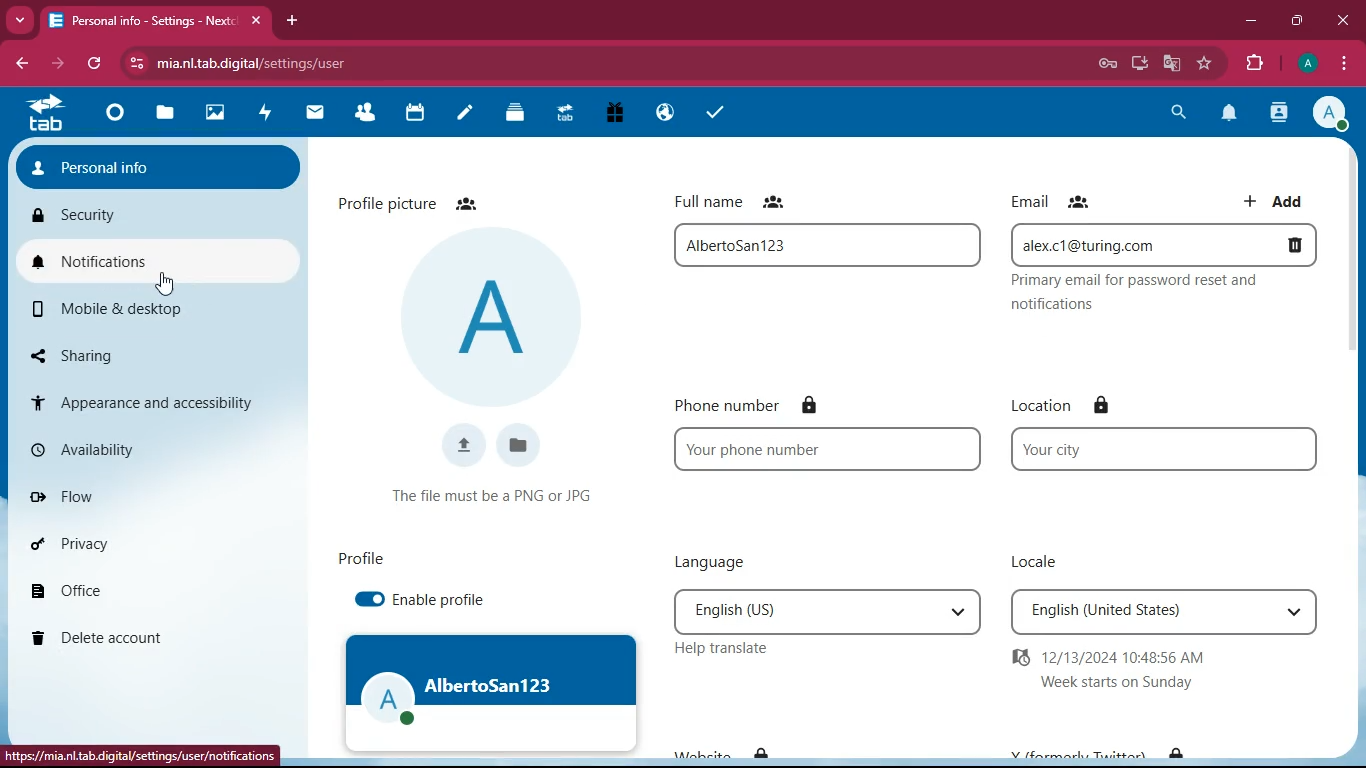  Describe the element at coordinates (157, 588) in the screenshot. I see `office` at that location.